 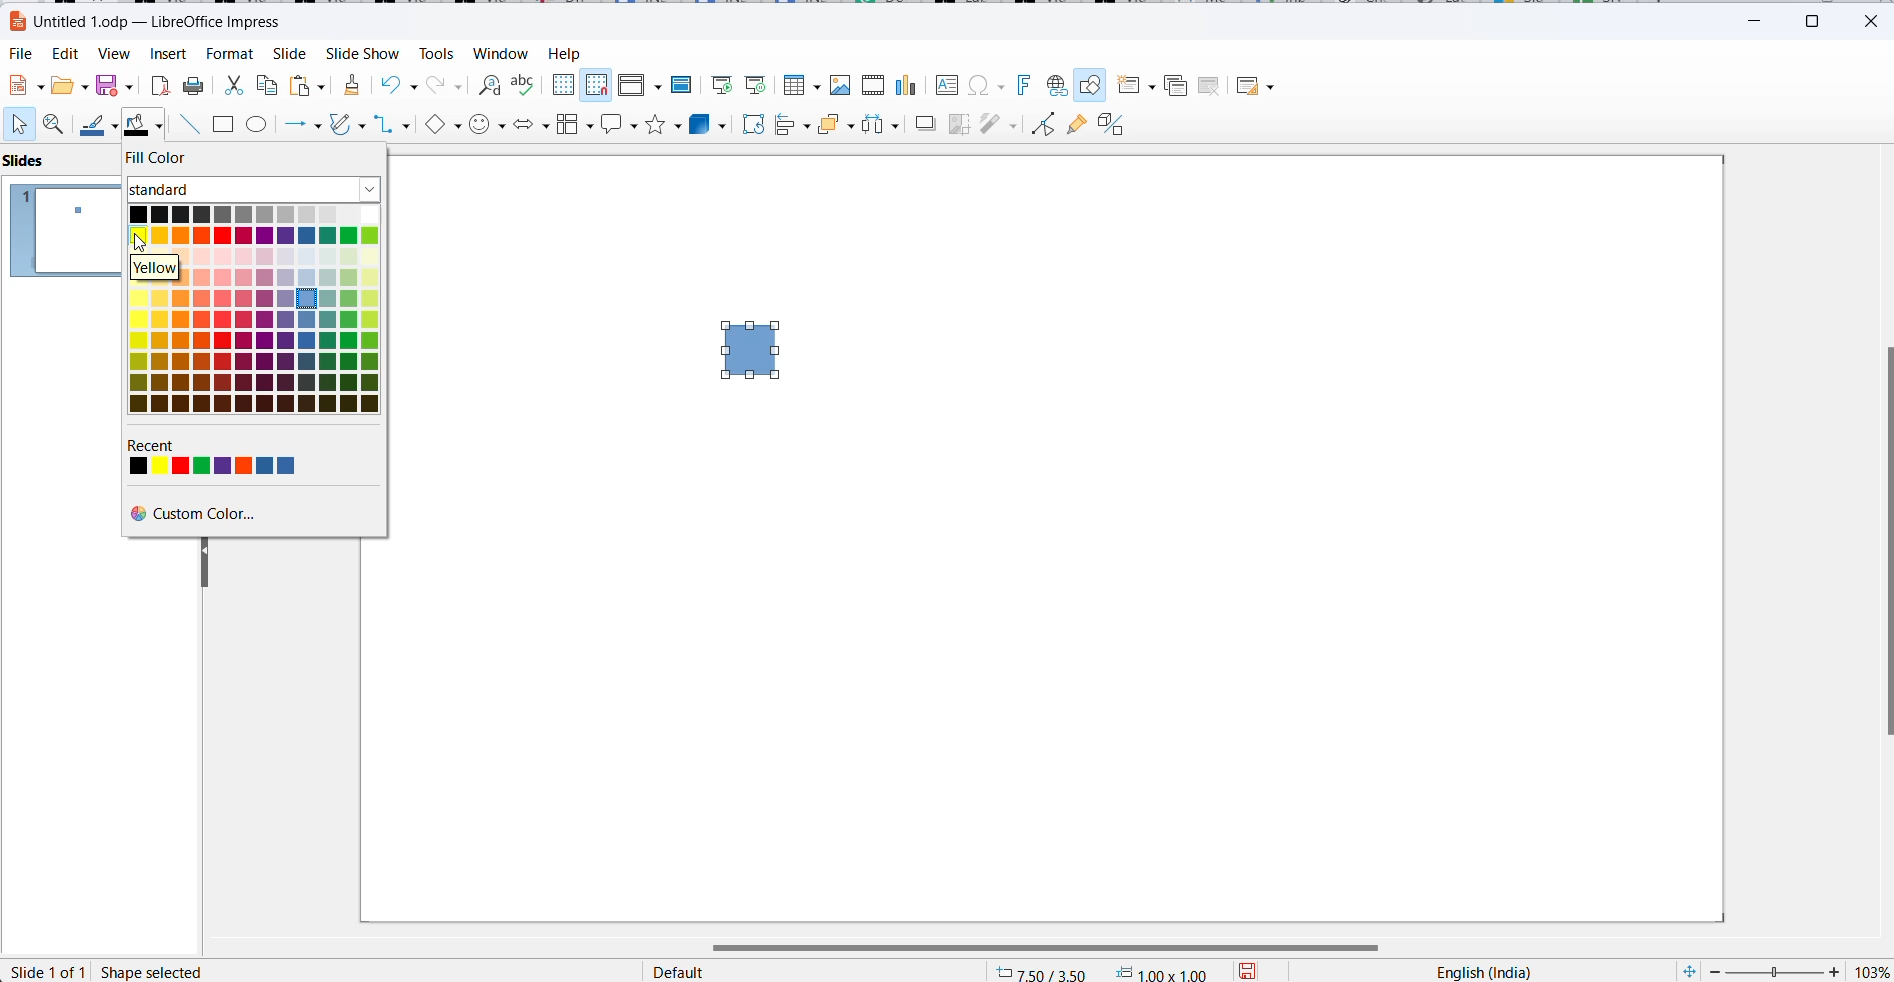 I want to click on Delete slide, so click(x=1210, y=86).